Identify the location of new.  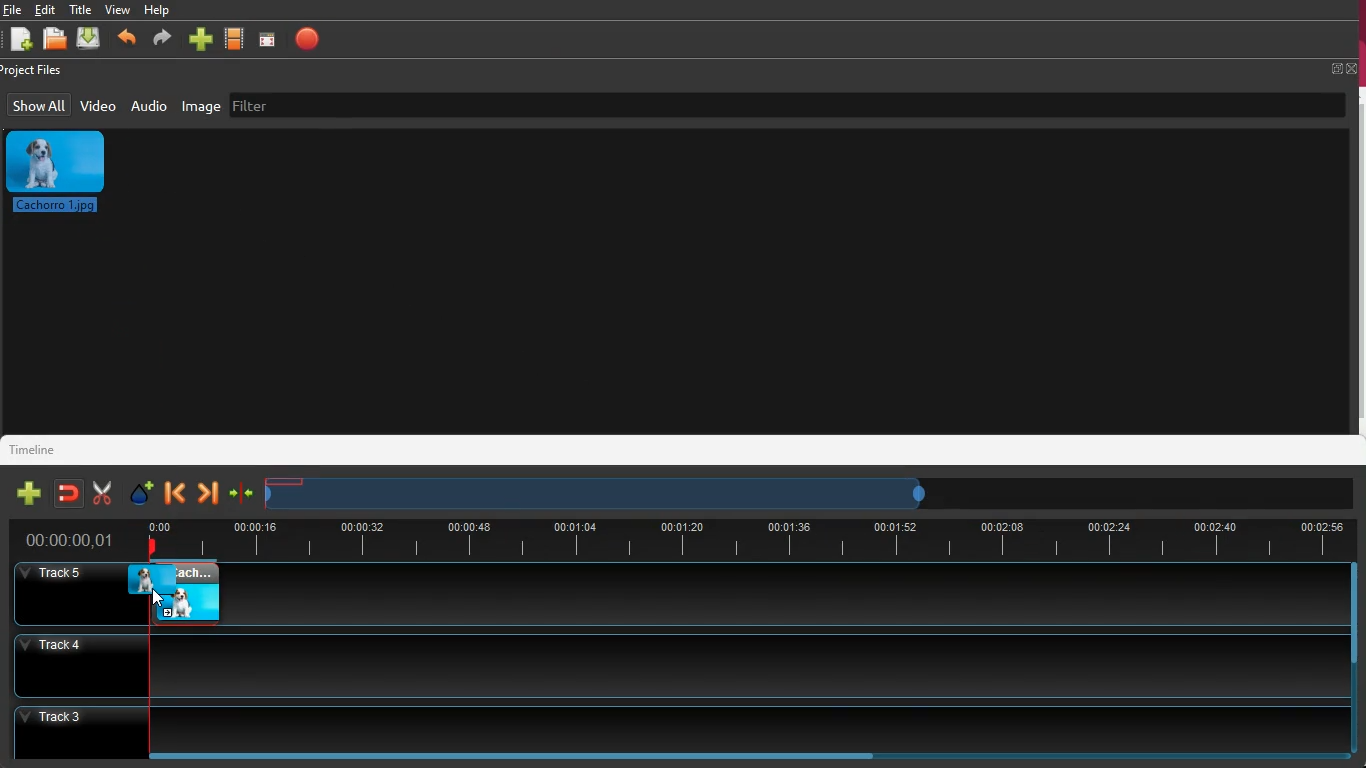
(20, 40).